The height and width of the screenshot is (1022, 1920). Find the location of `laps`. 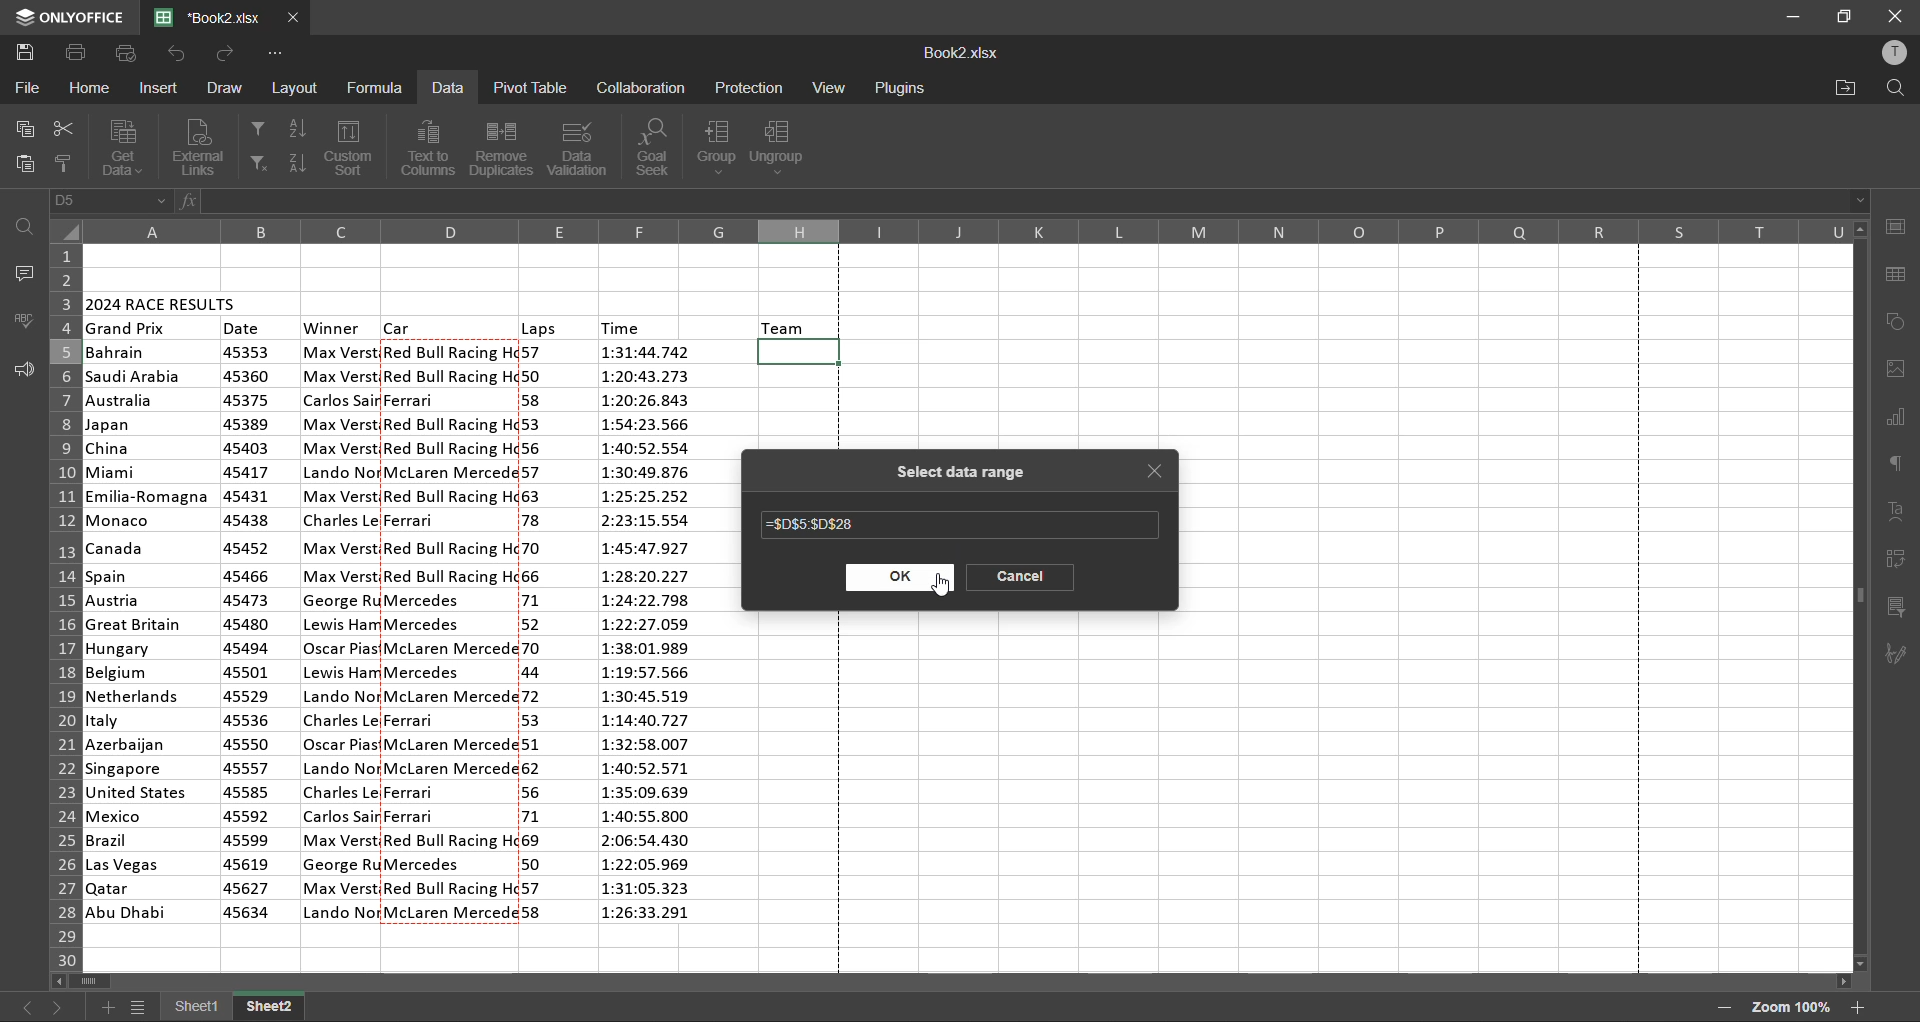

laps is located at coordinates (539, 328).